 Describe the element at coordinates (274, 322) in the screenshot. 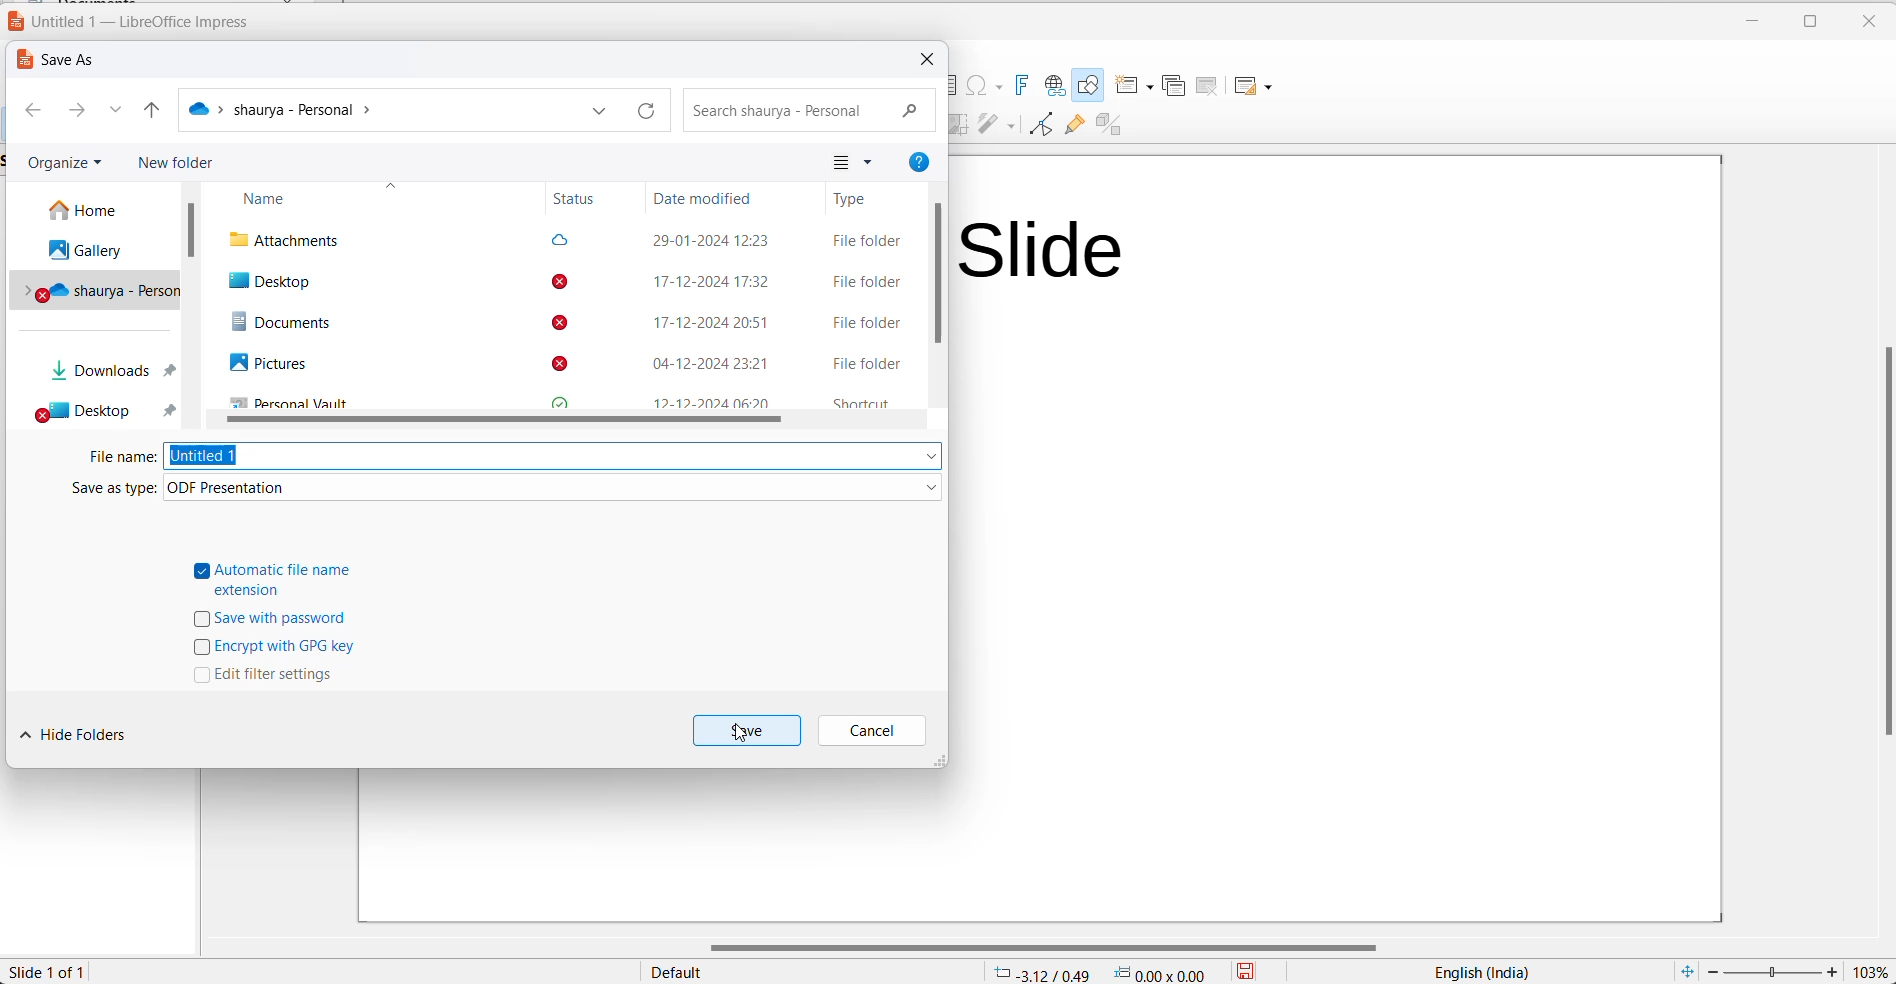

I see ` Documents` at that location.